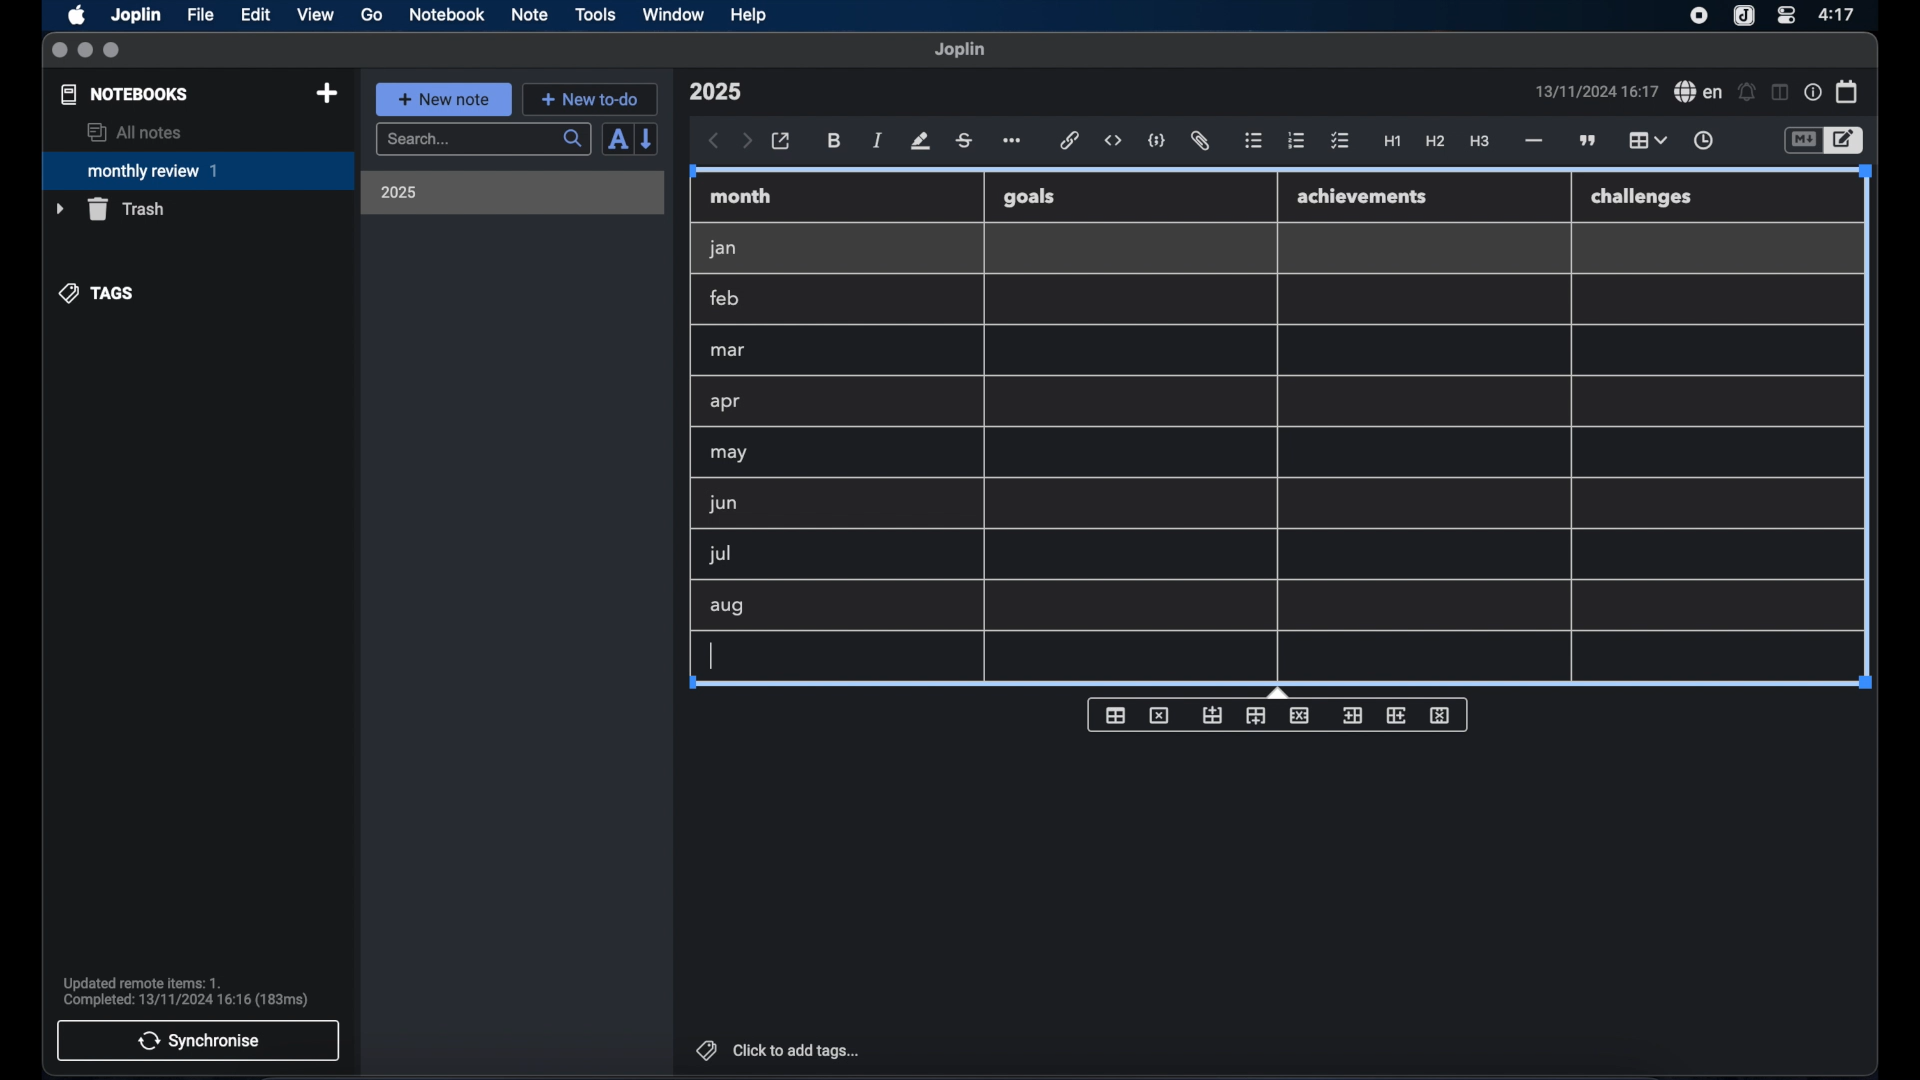  I want to click on spel check, so click(1699, 92).